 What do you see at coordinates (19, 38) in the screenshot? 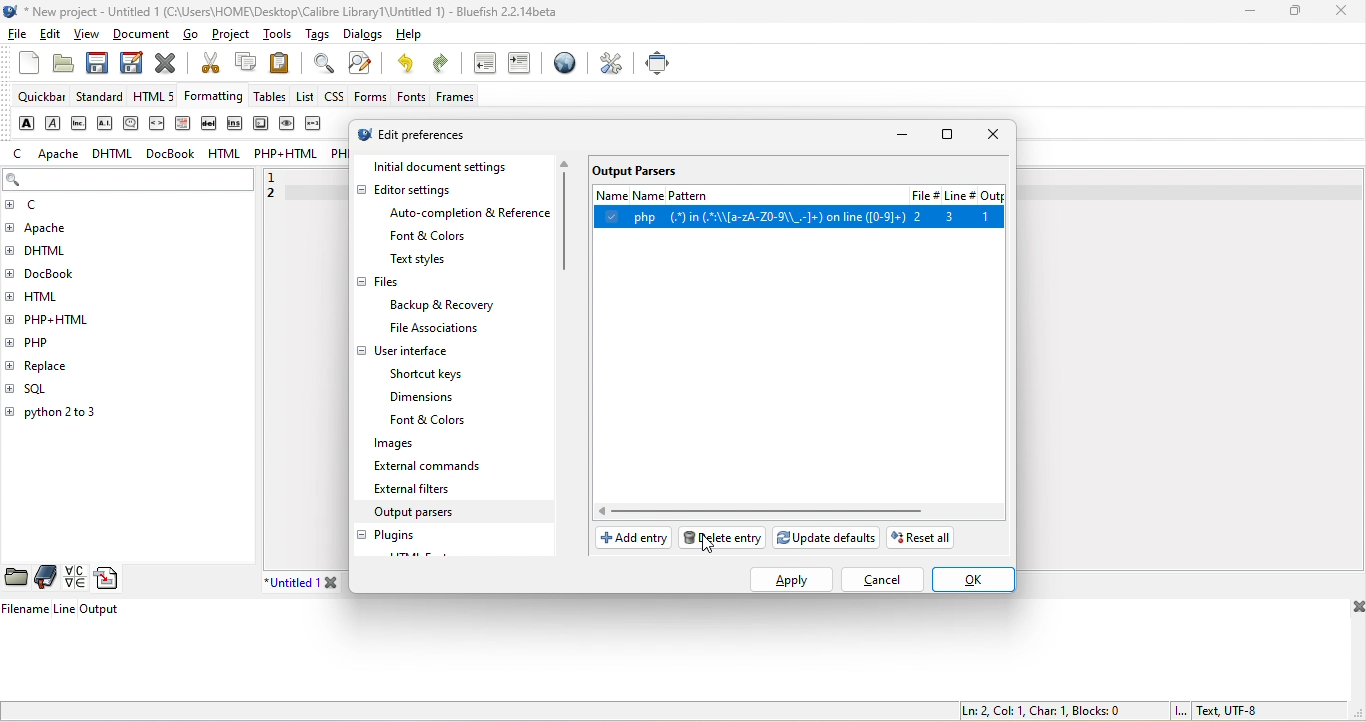
I see `file` at bounding box center [19, 38].